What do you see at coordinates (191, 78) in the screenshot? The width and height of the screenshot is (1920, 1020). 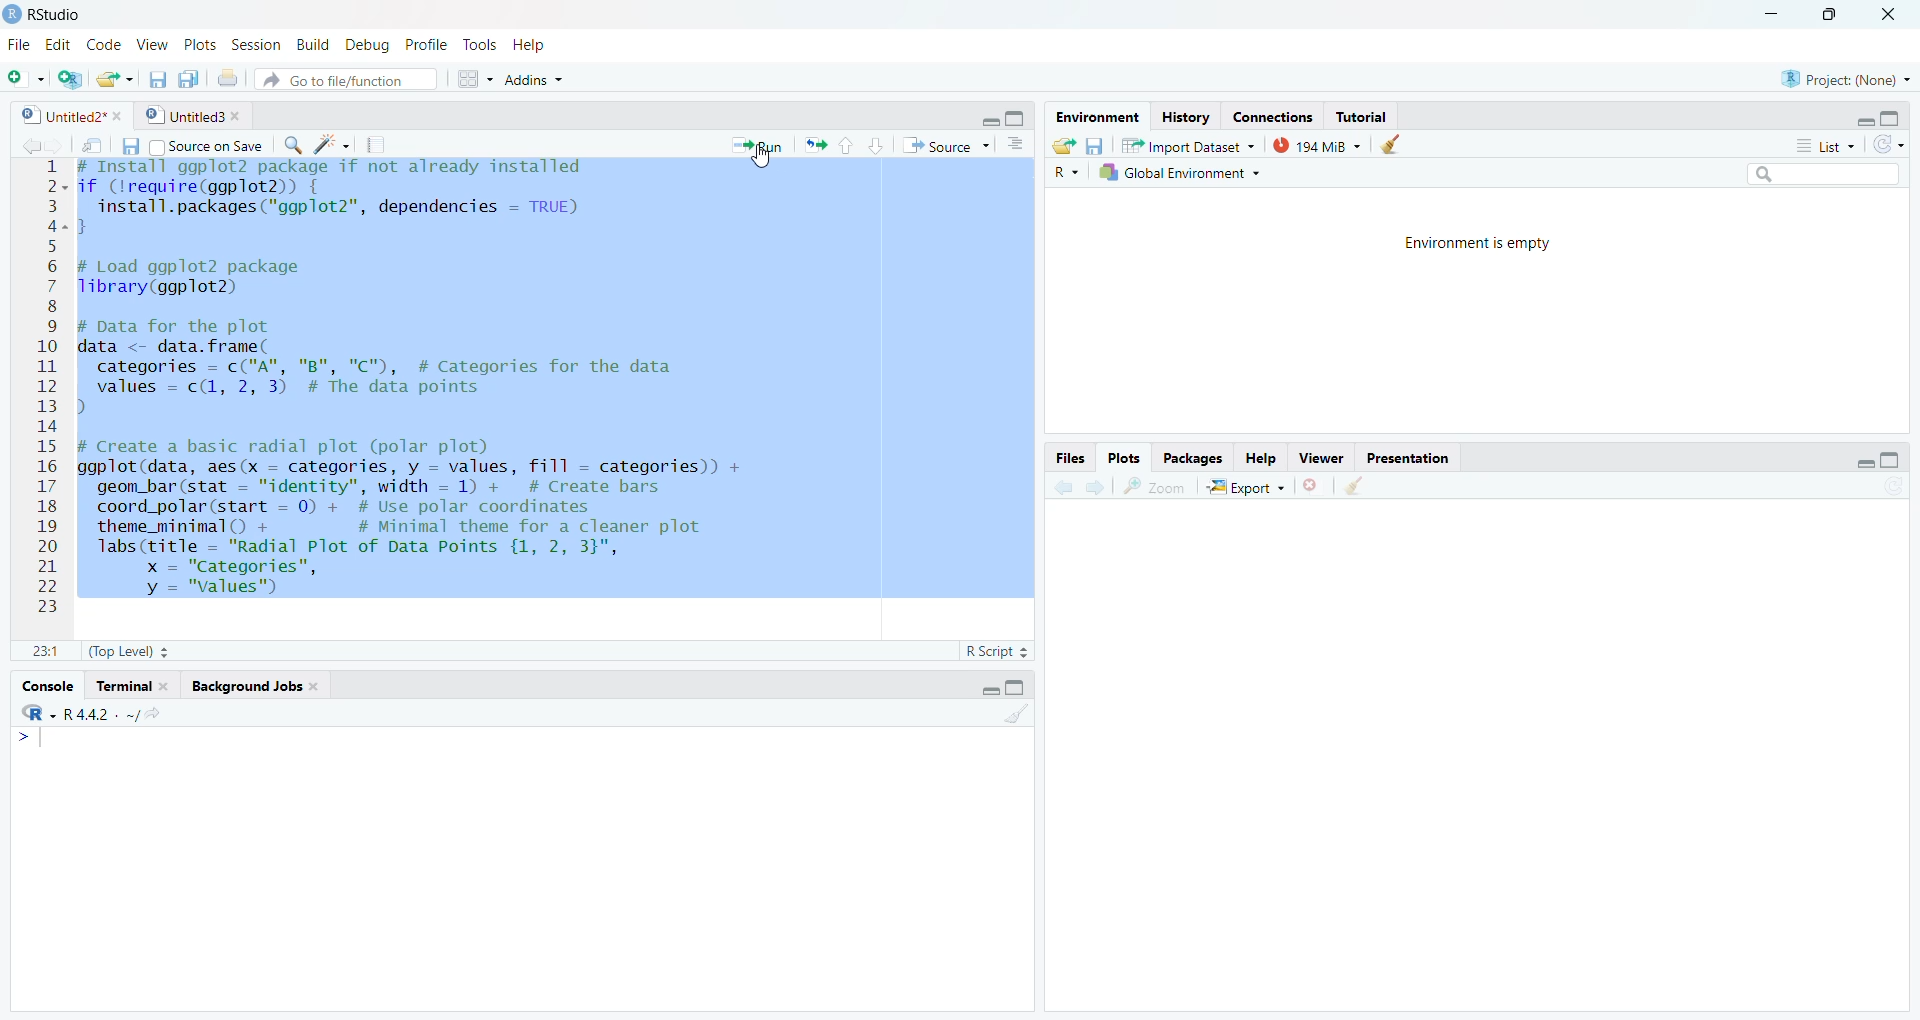 I see `save all documents` at bounding box center [191, 78].